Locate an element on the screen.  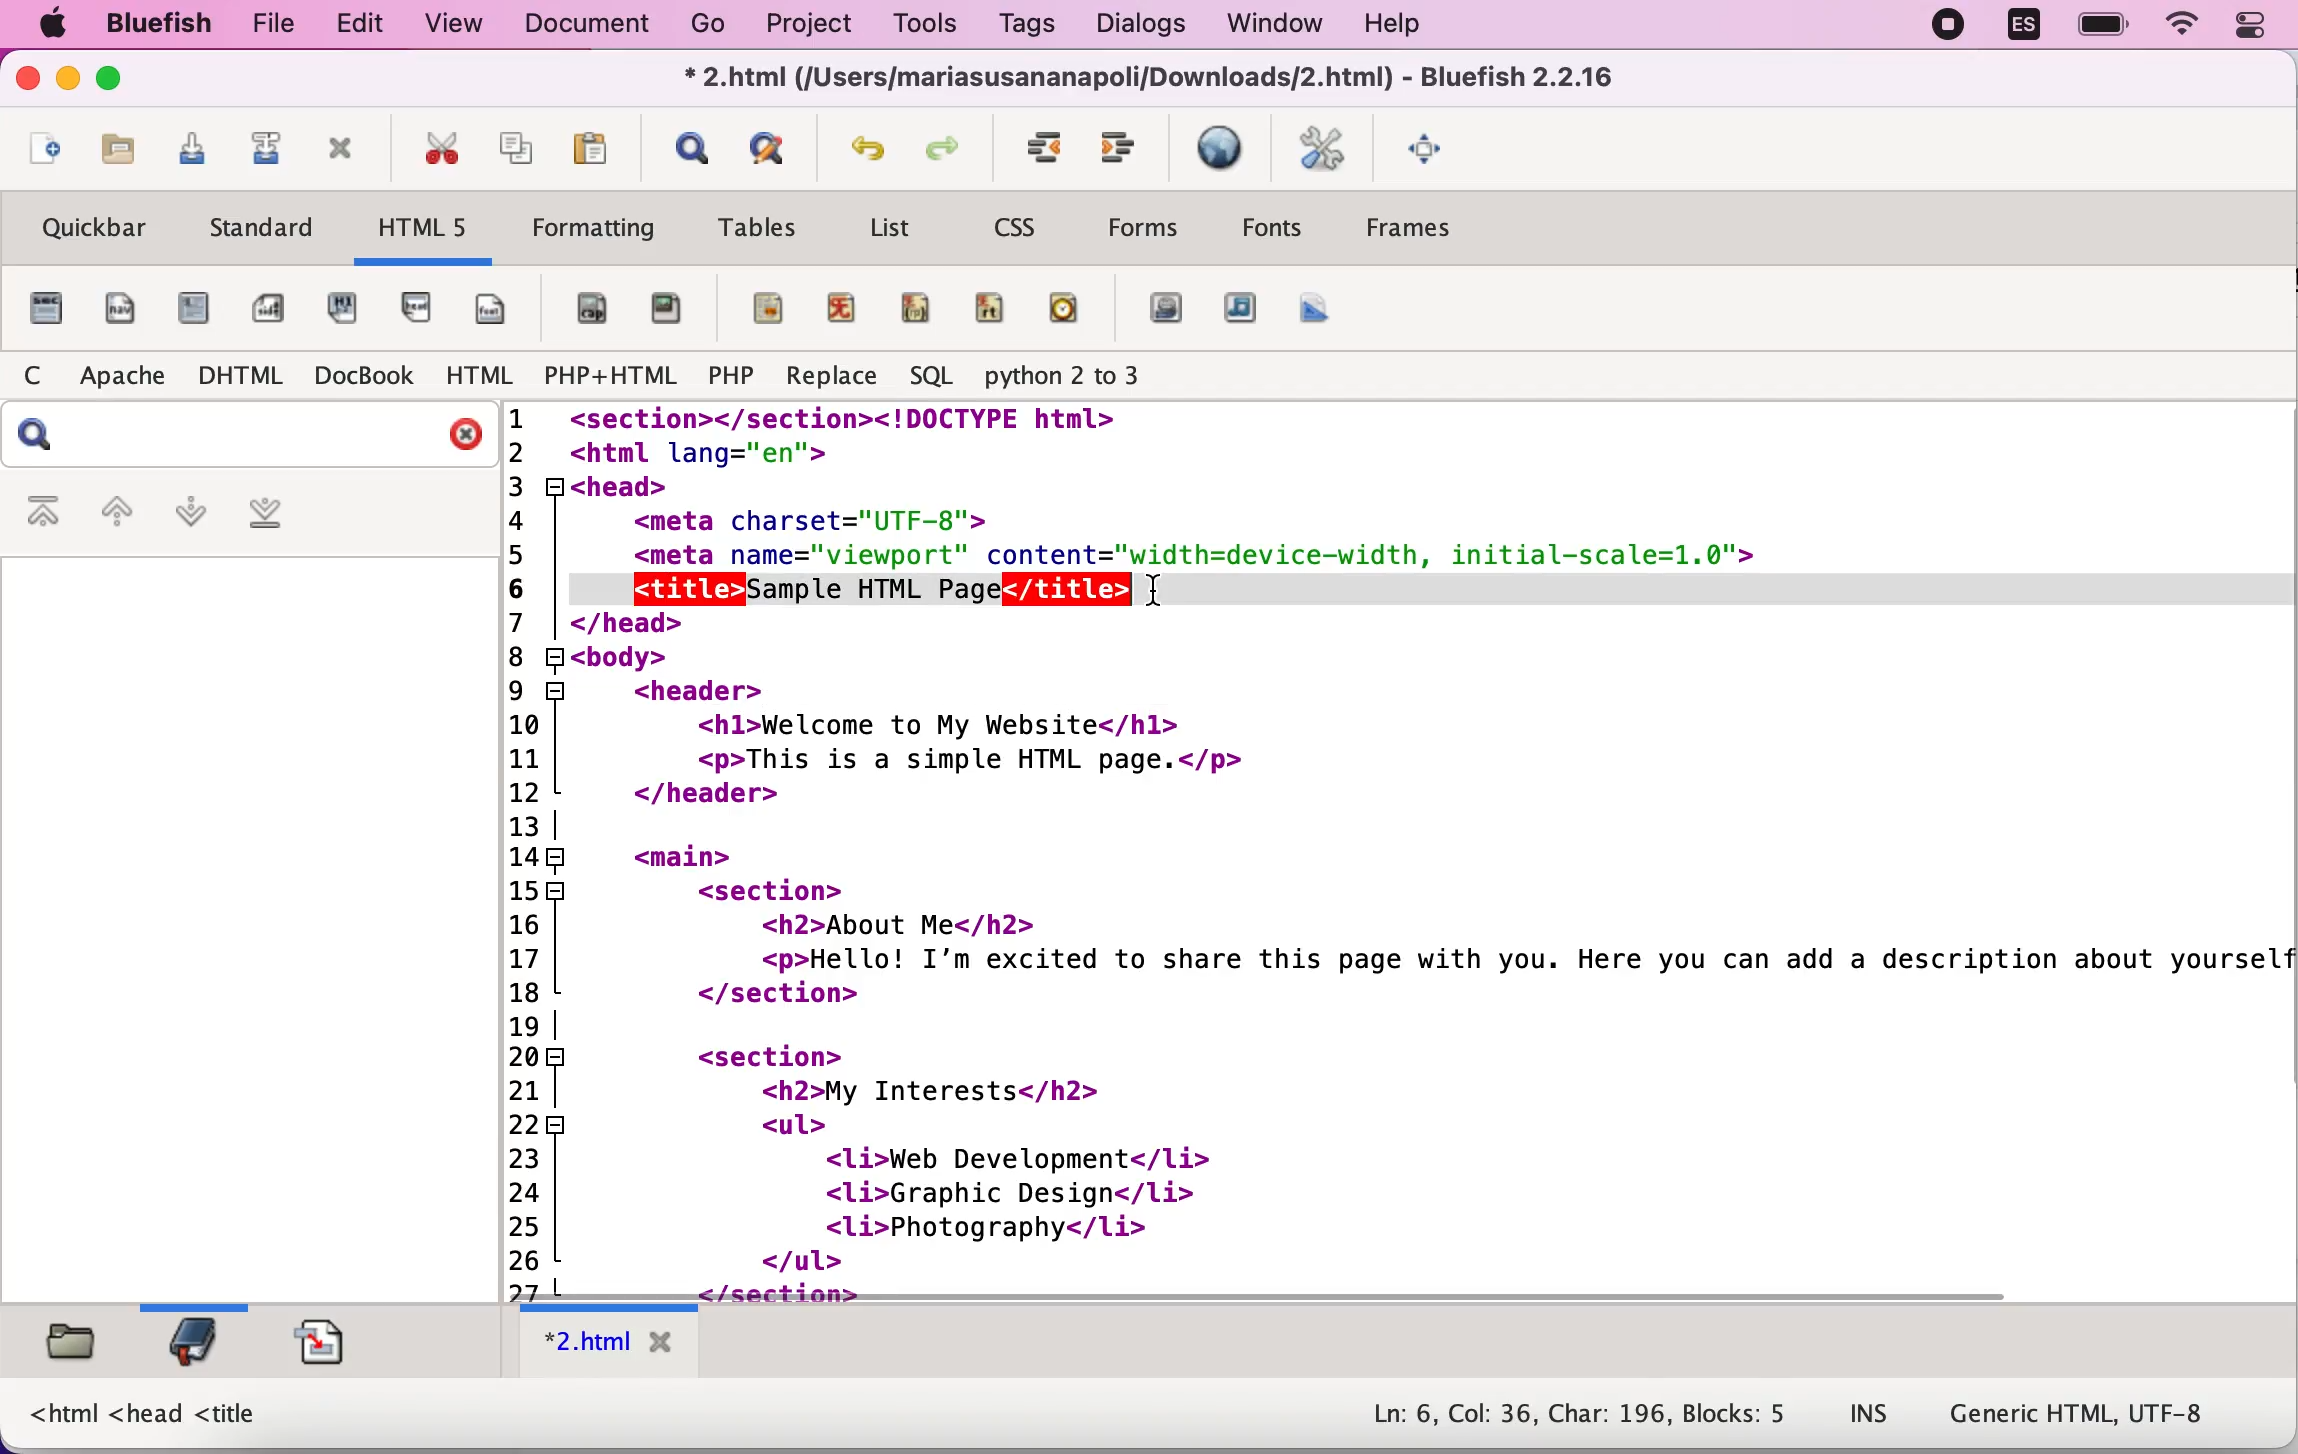
tools is located at coordinates (932, 24).